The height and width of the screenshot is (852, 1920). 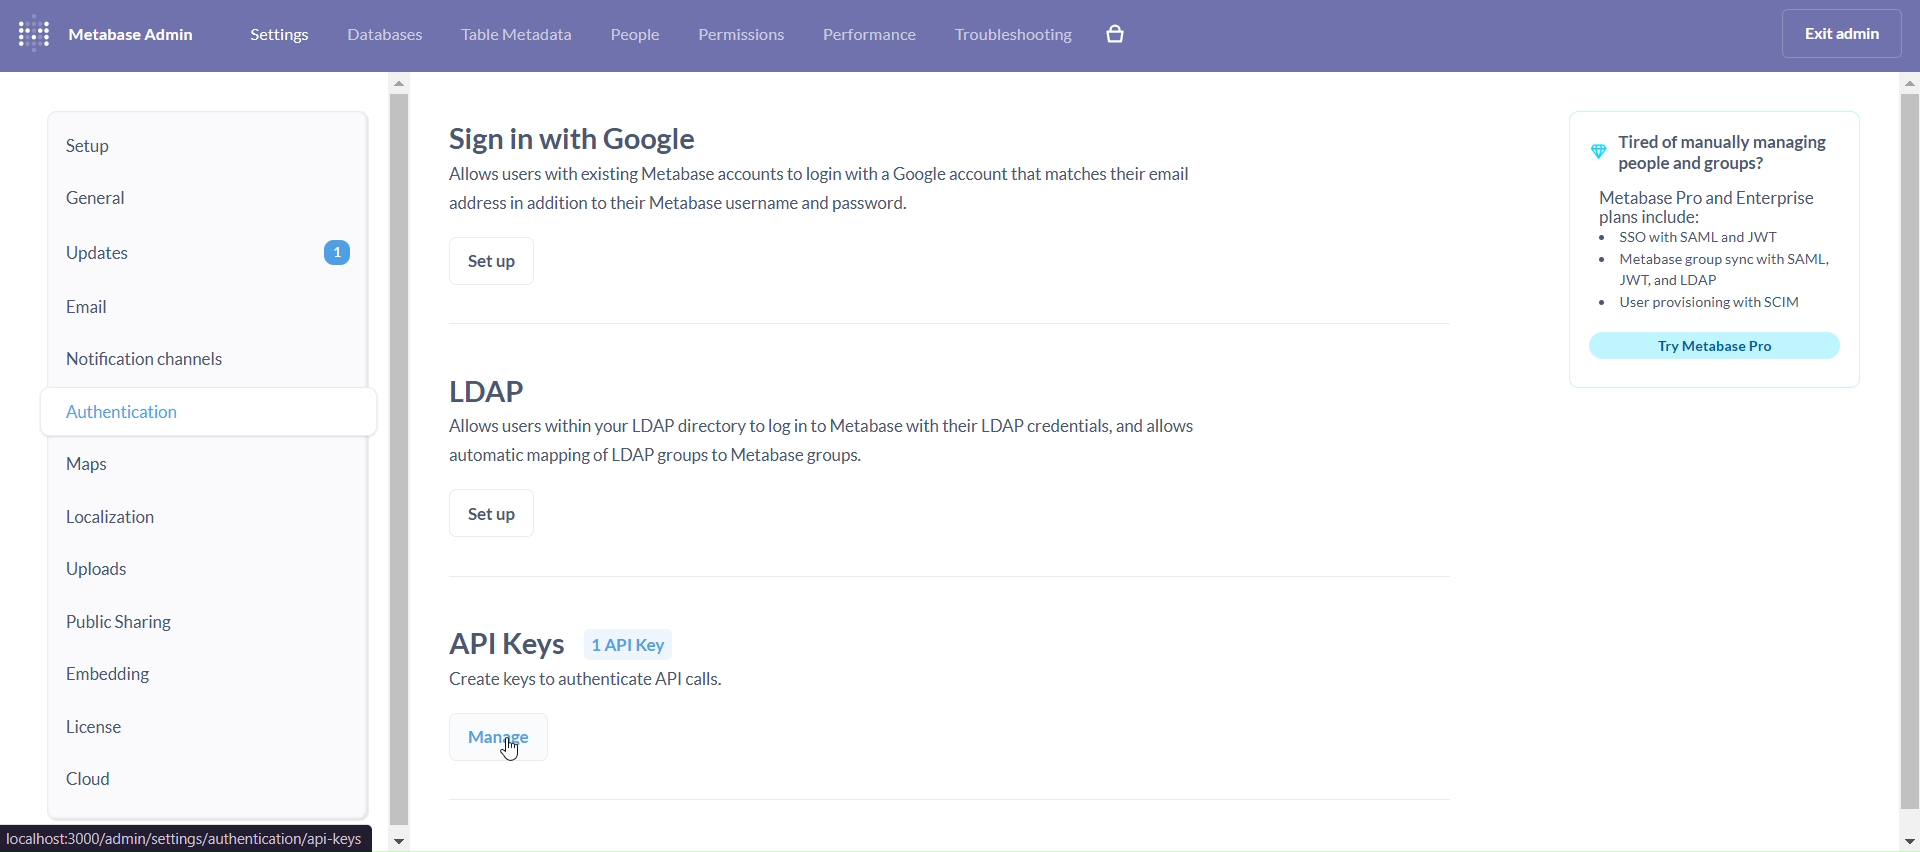 I want to click on notification channels, so click(x=207, y=358).